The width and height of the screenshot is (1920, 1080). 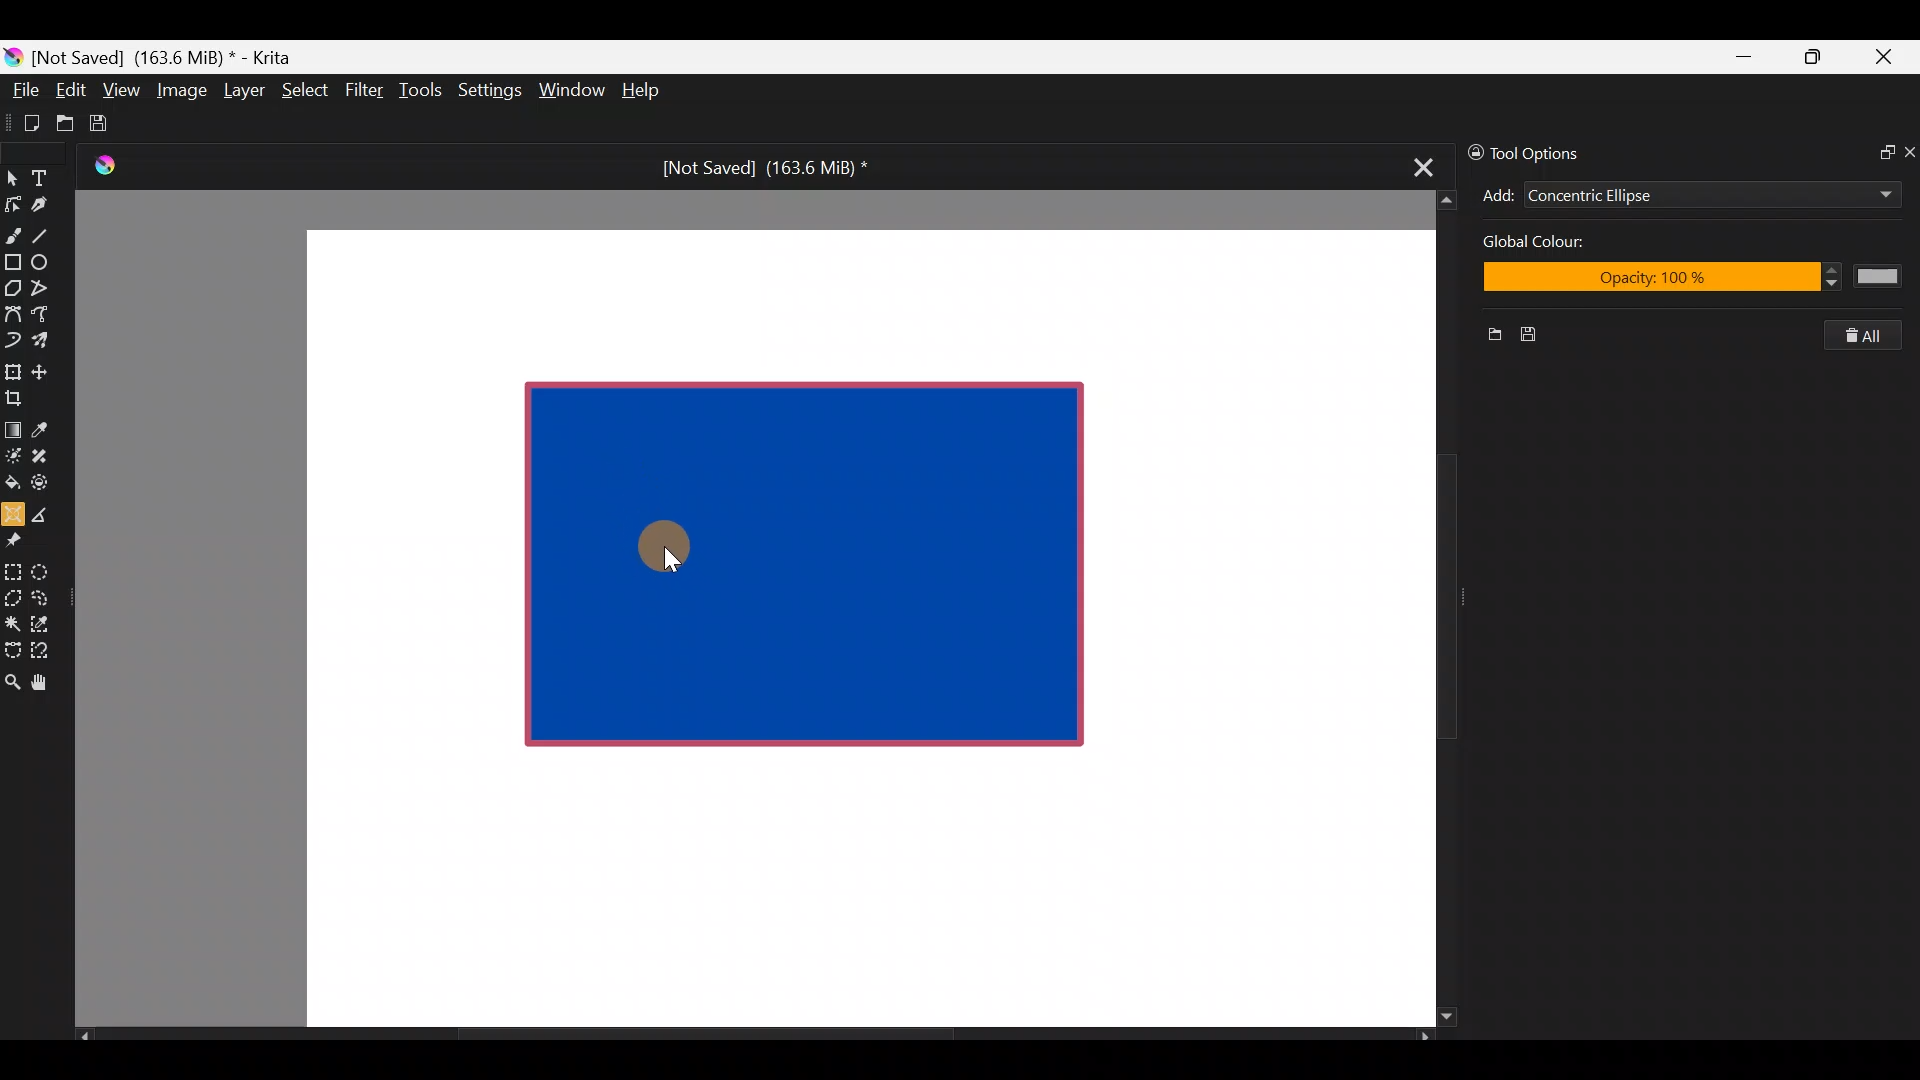 I want to click on Polygonal section tool, so click(x=12, y=593).